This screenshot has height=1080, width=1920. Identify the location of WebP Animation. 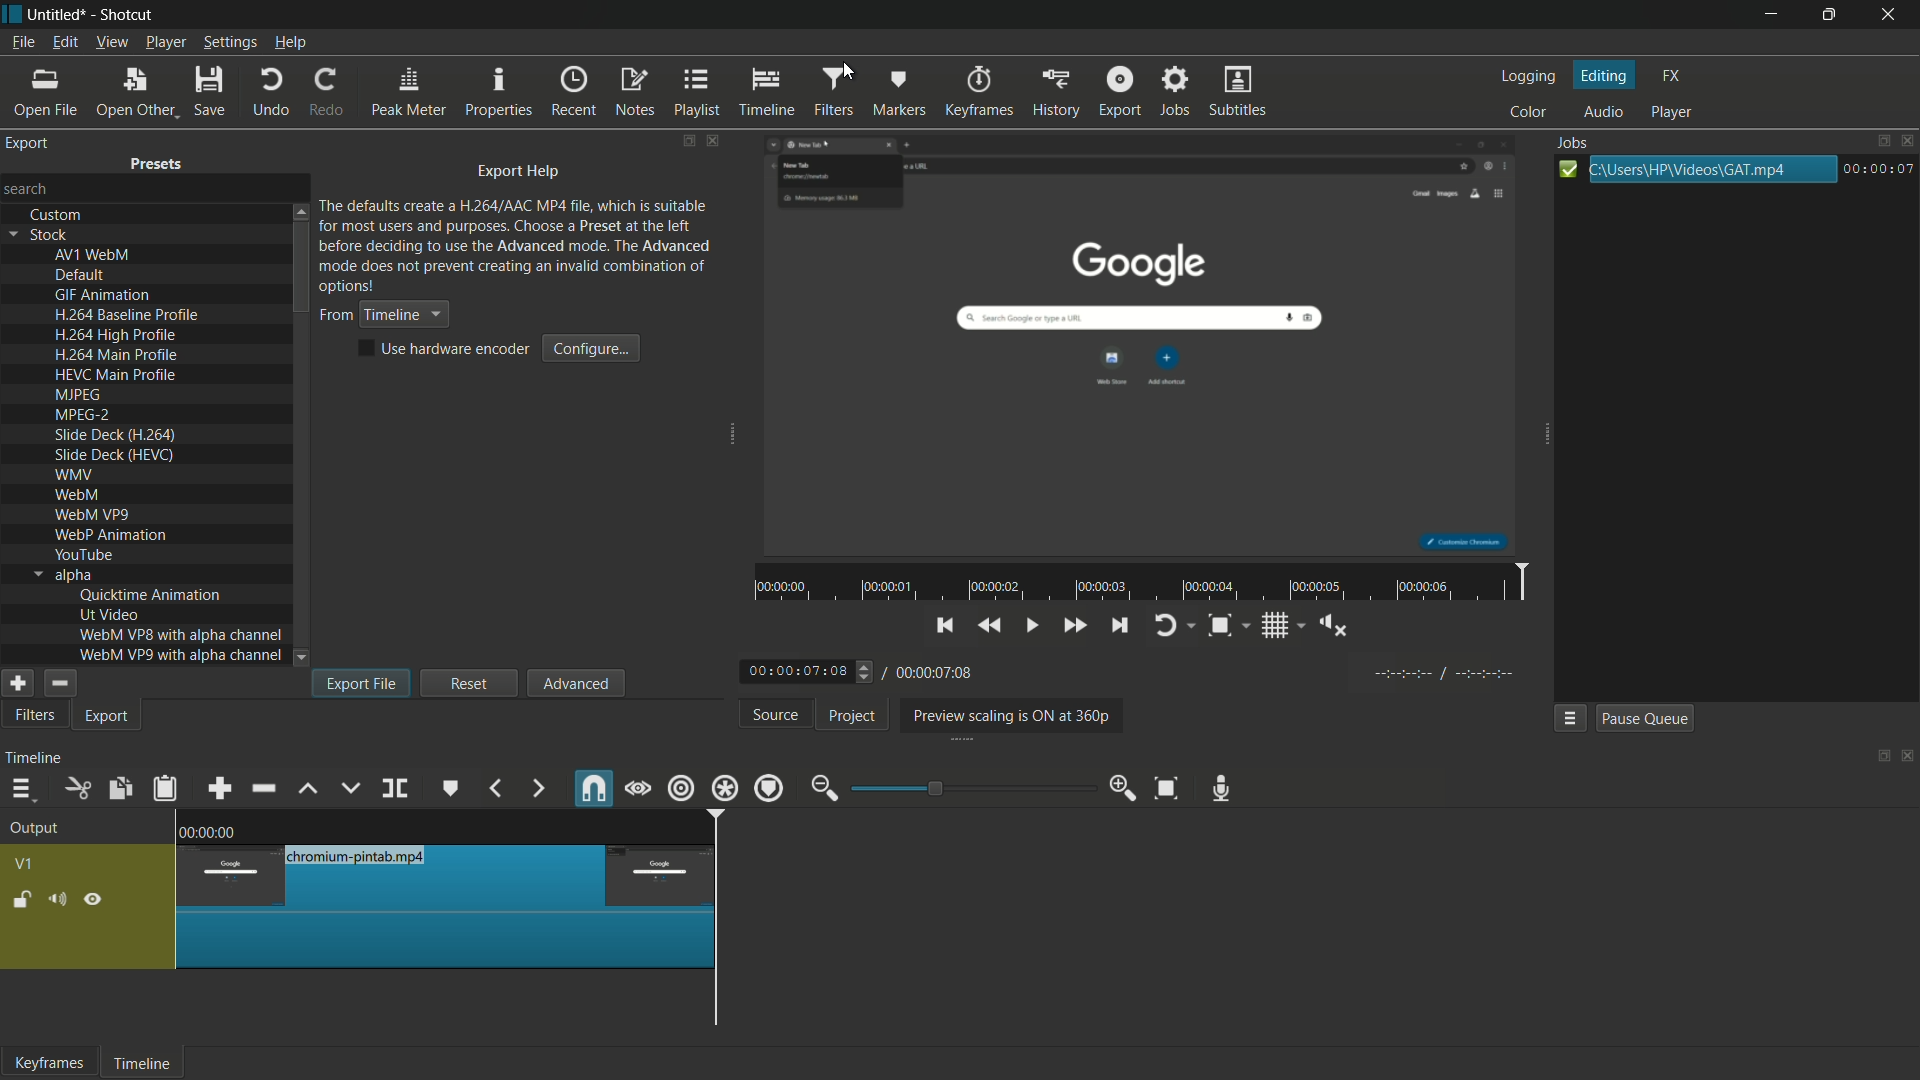
(112, 535).